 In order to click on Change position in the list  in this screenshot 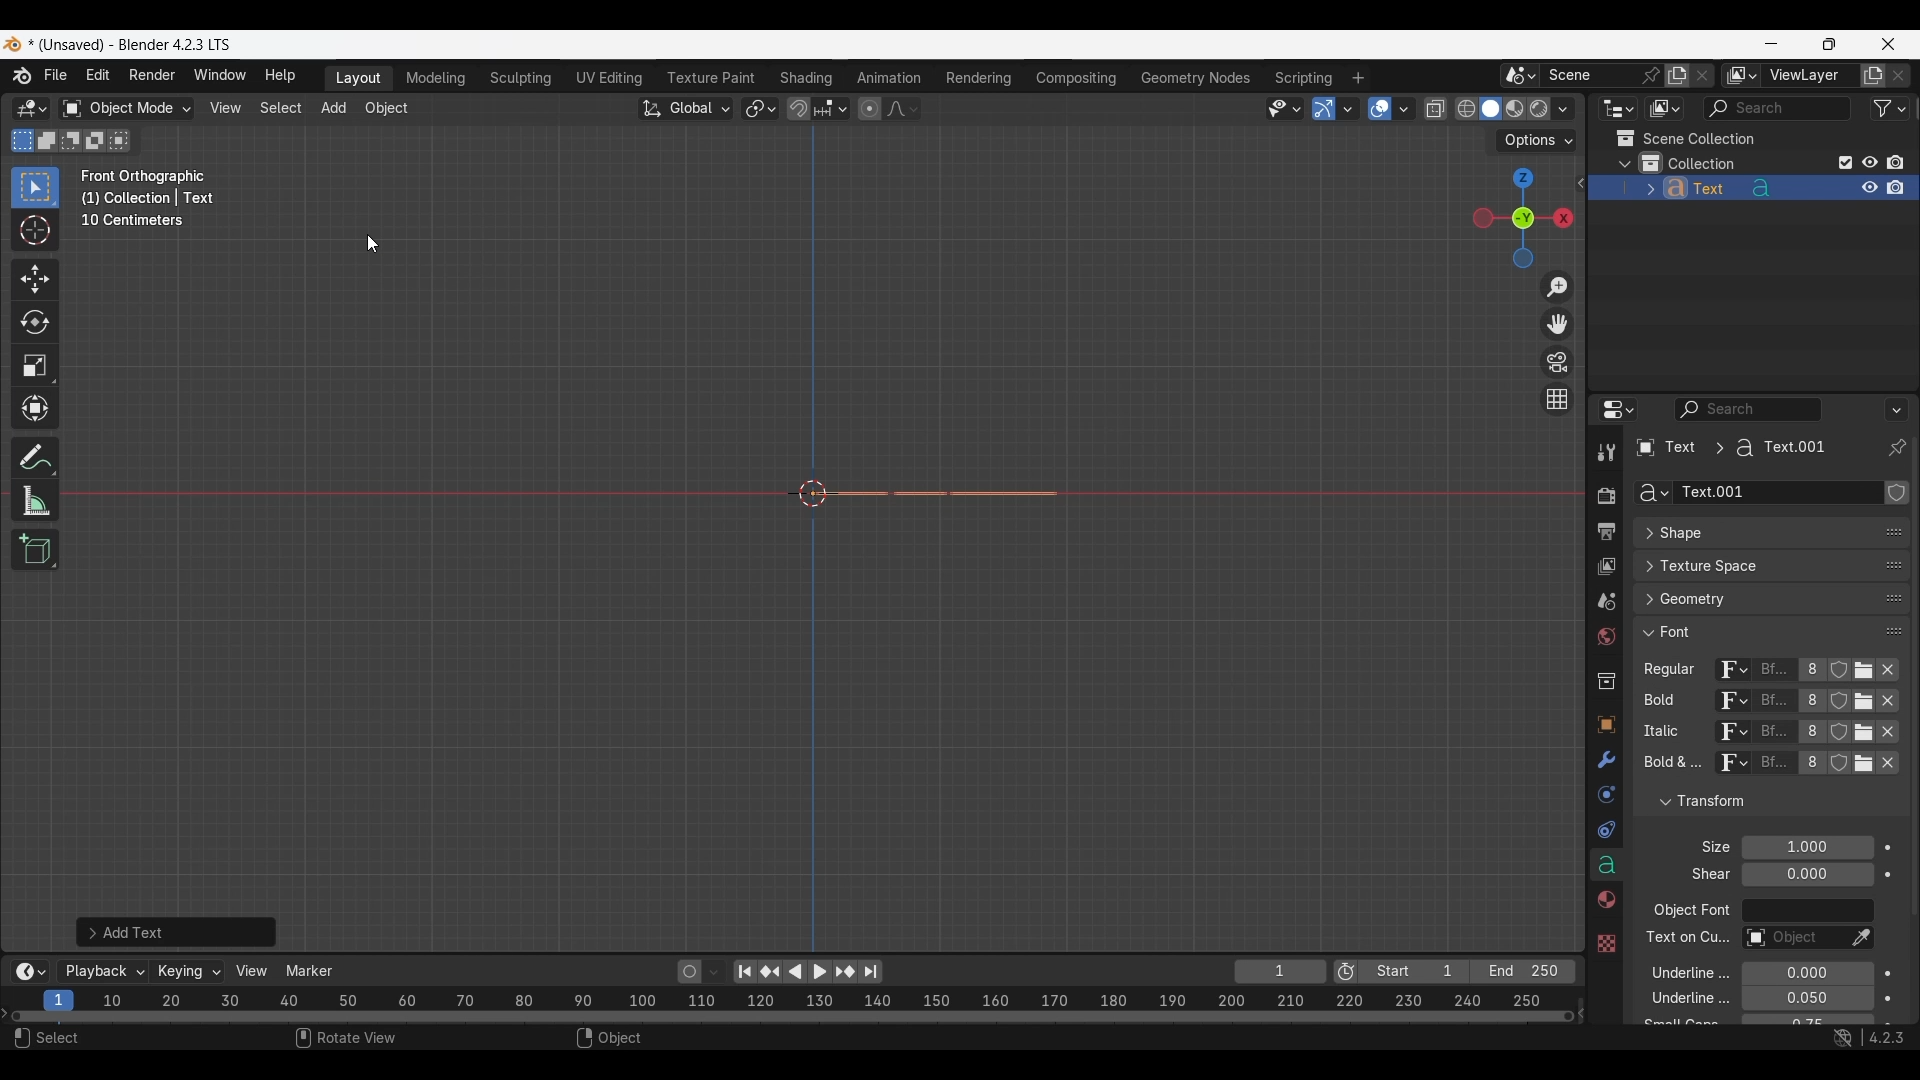, I will do `click(1894, 627)`.